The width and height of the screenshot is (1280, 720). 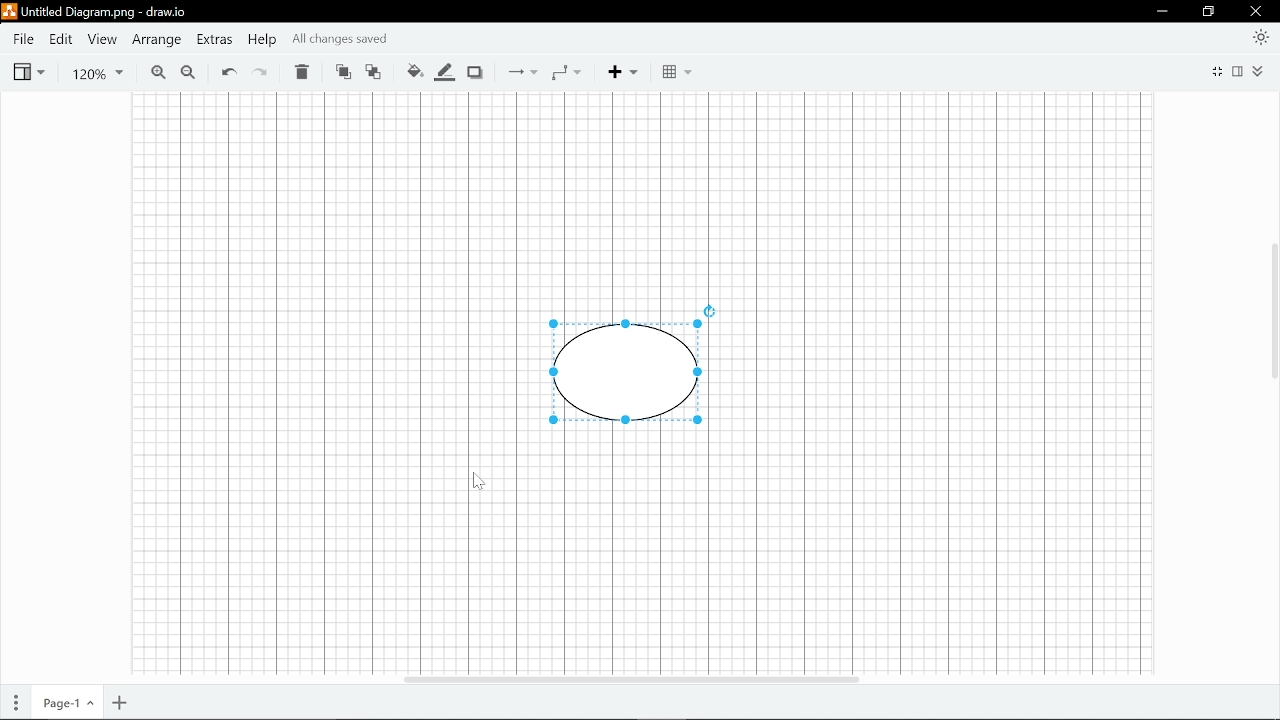 What do you see at coordinates (155, 40) in the screenshot?
I see `Arrange` at bounding box center [155, 40].